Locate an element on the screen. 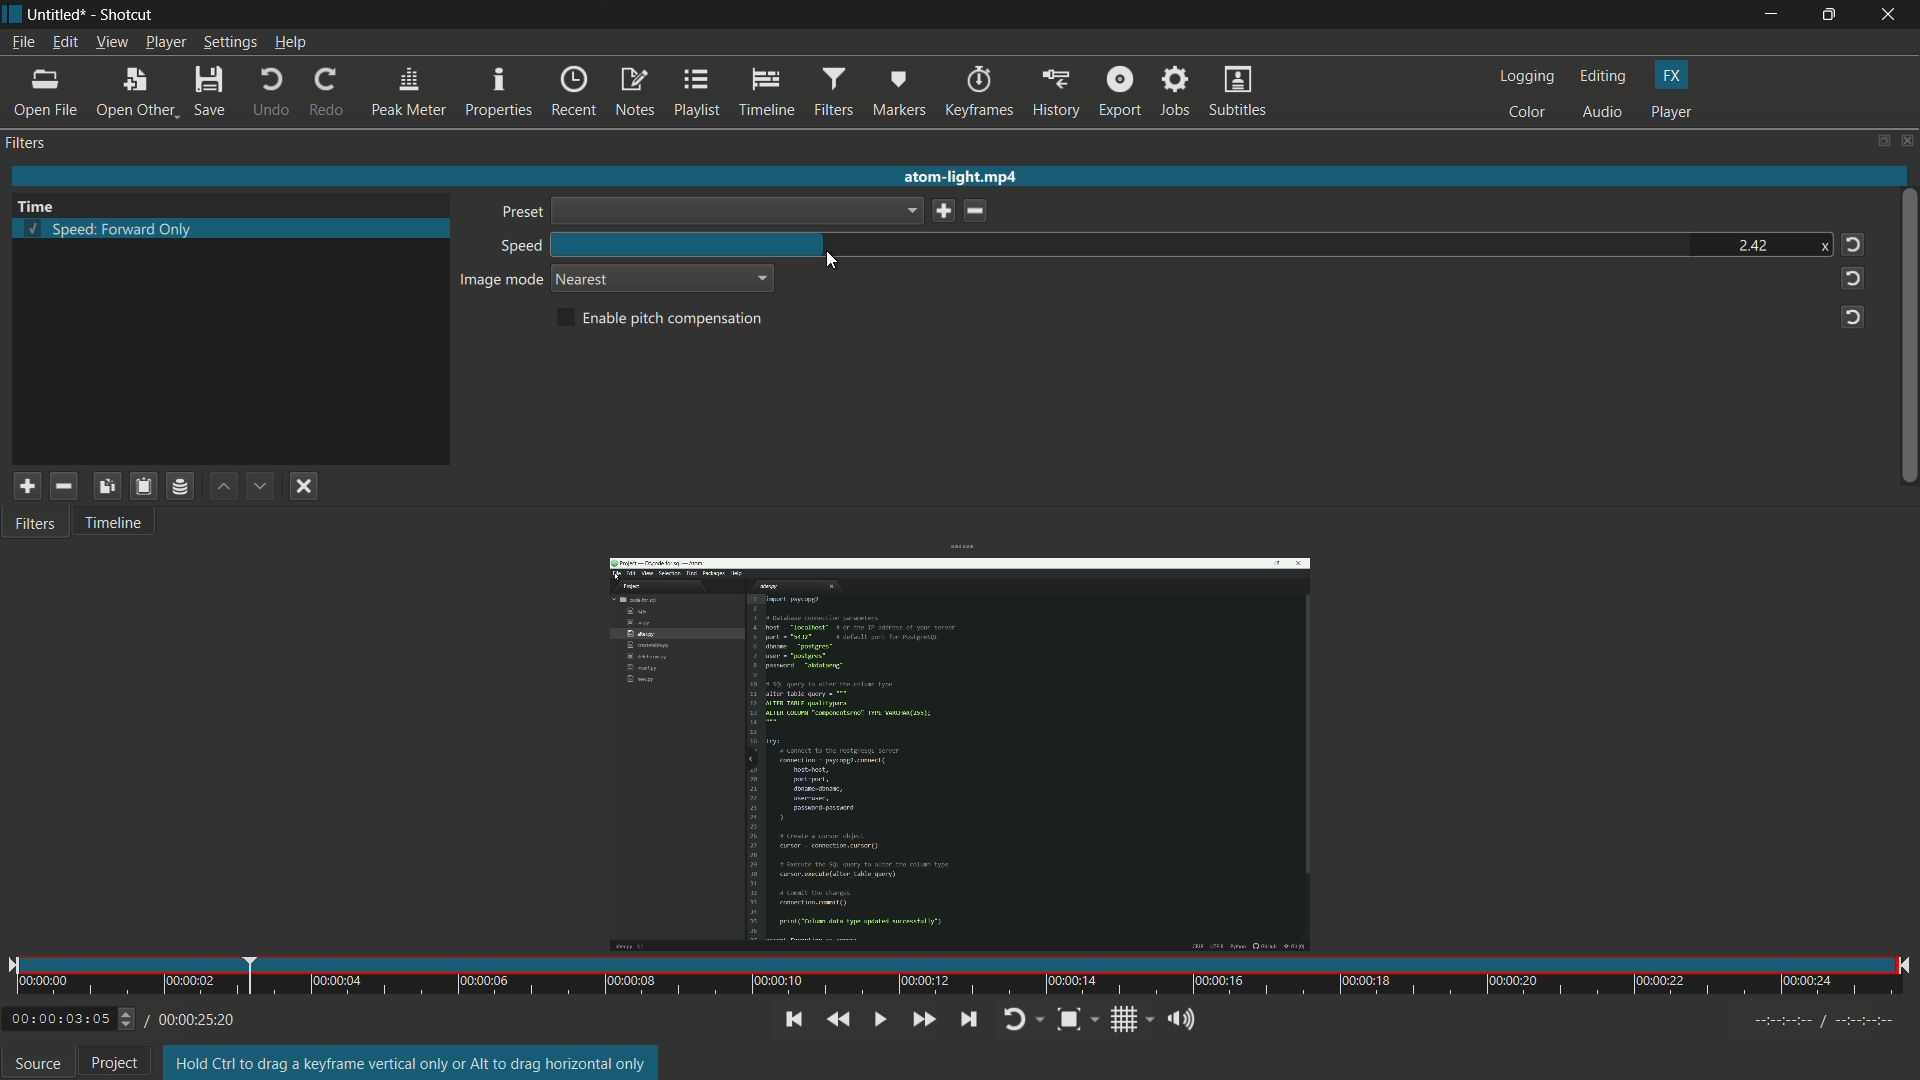  skip to the previous point is located at coordinates (791, 1020).